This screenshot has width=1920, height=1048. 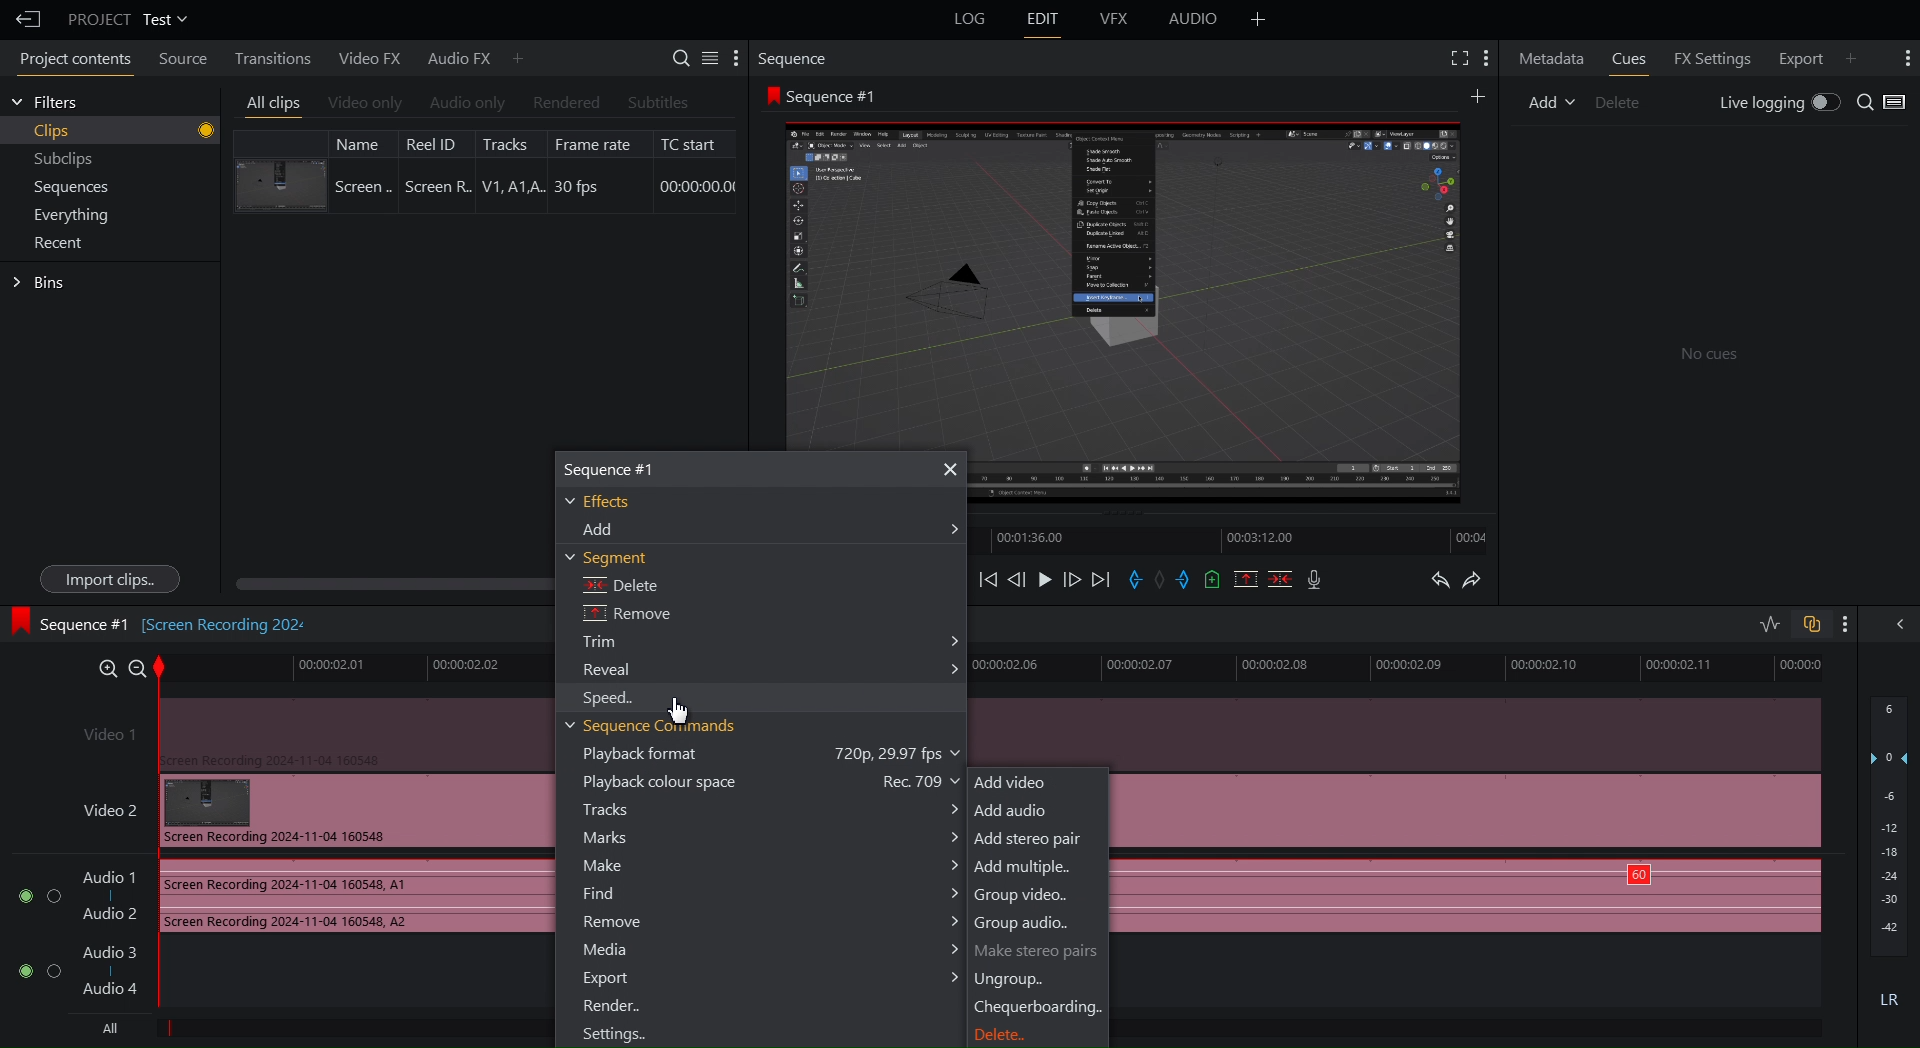 What do you see at coordinates (365, 105) in the screenshot?
I see `Video Only` at bounding box center [365, 105].